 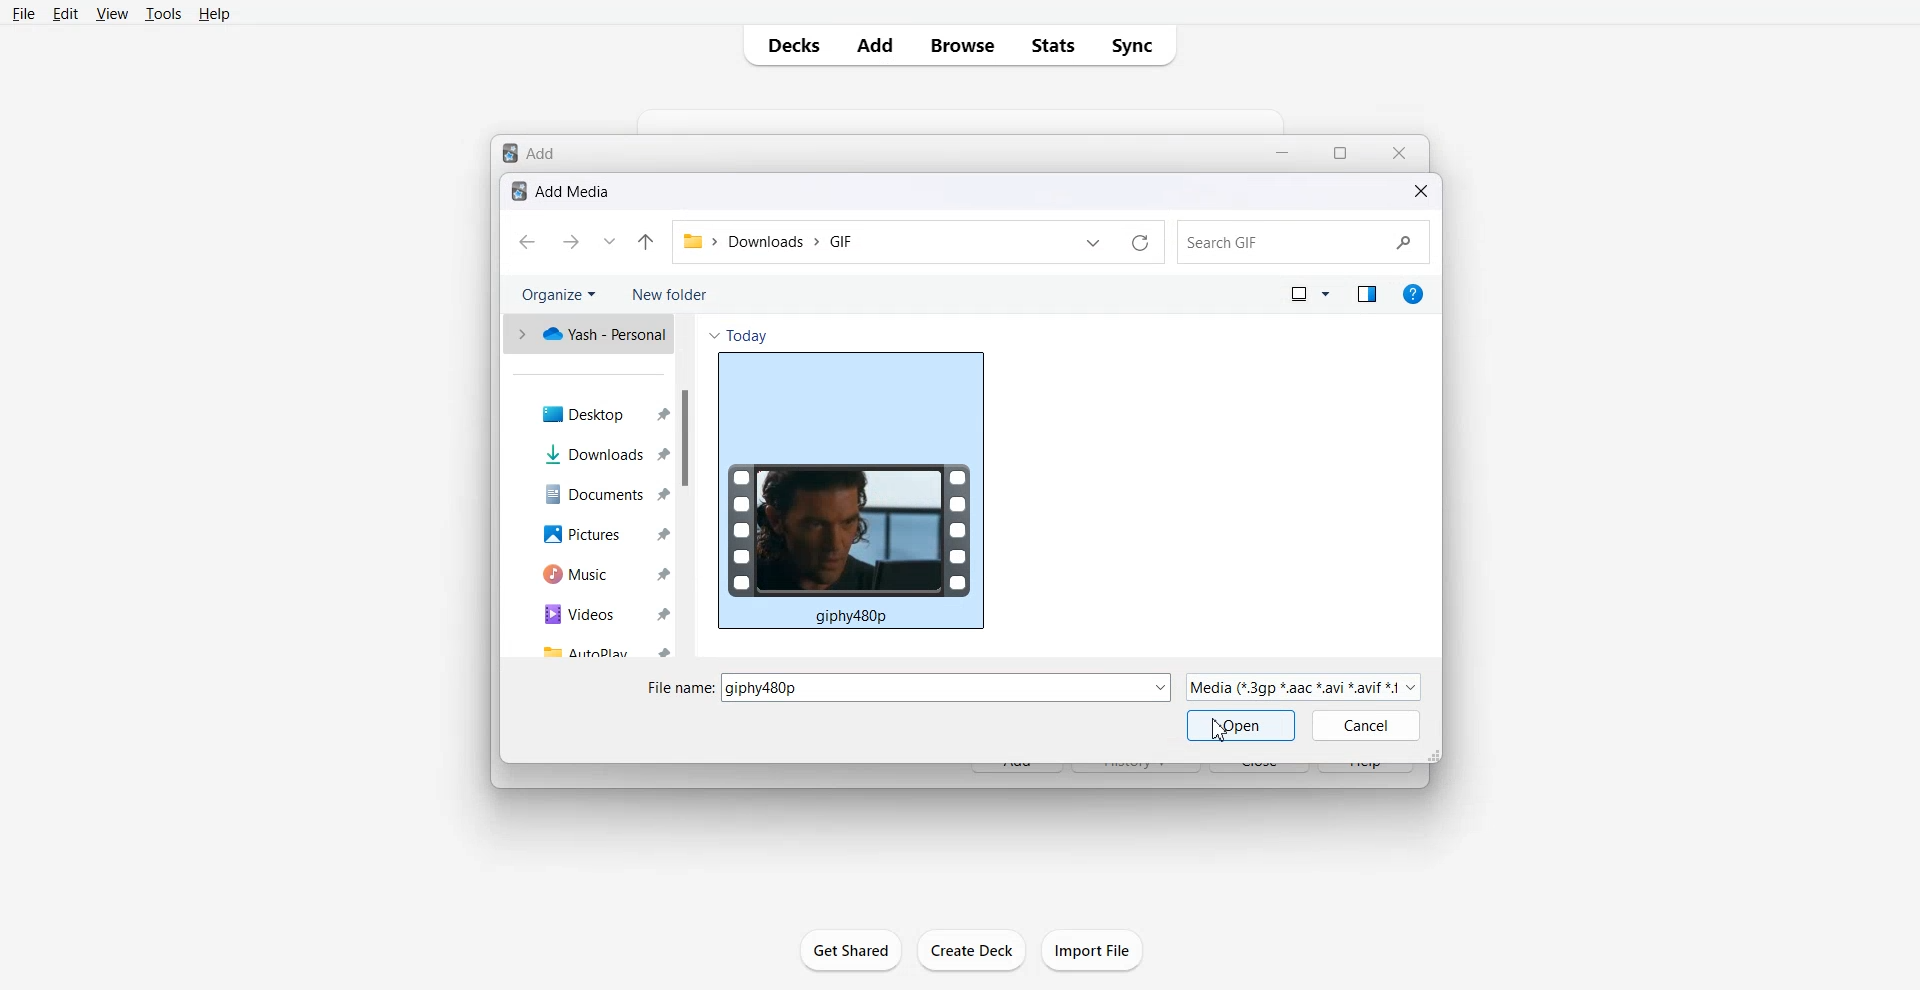 What do you see at coordinates (596, 573) in the screenshot?
I see `Music` at bounding box center [596, 573].